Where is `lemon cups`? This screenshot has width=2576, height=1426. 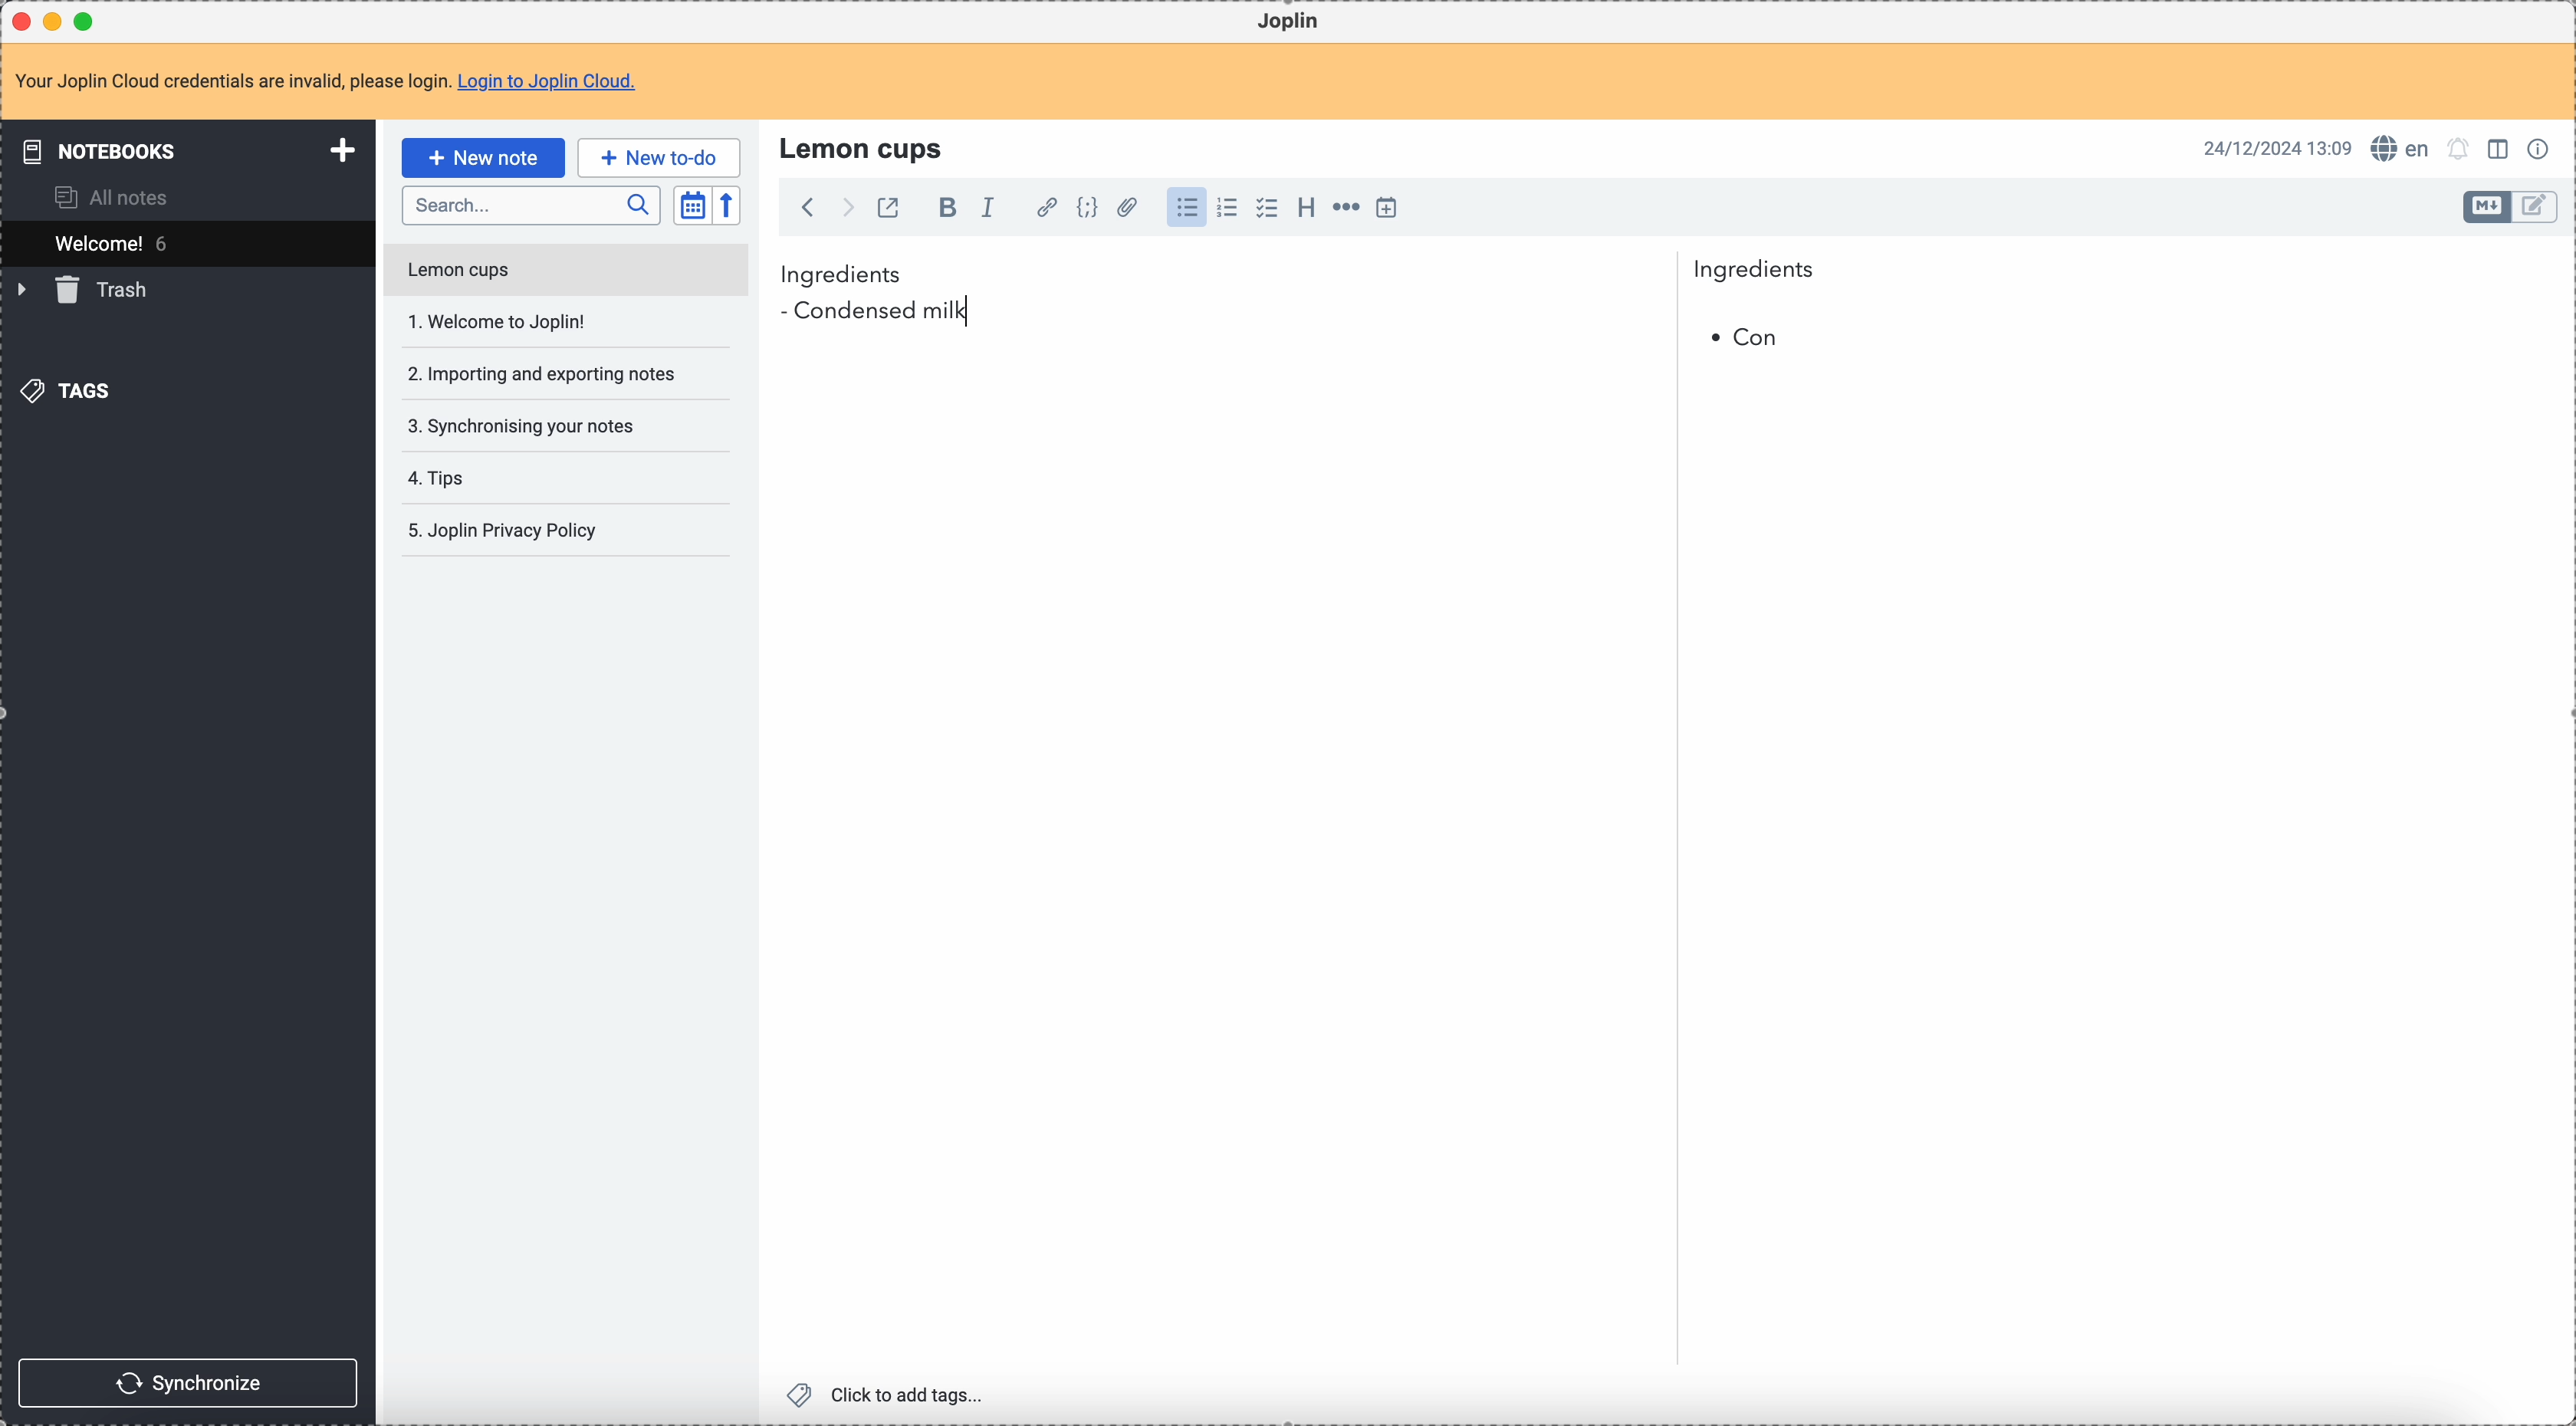
lemon cups is located at coordinates (564, 274).